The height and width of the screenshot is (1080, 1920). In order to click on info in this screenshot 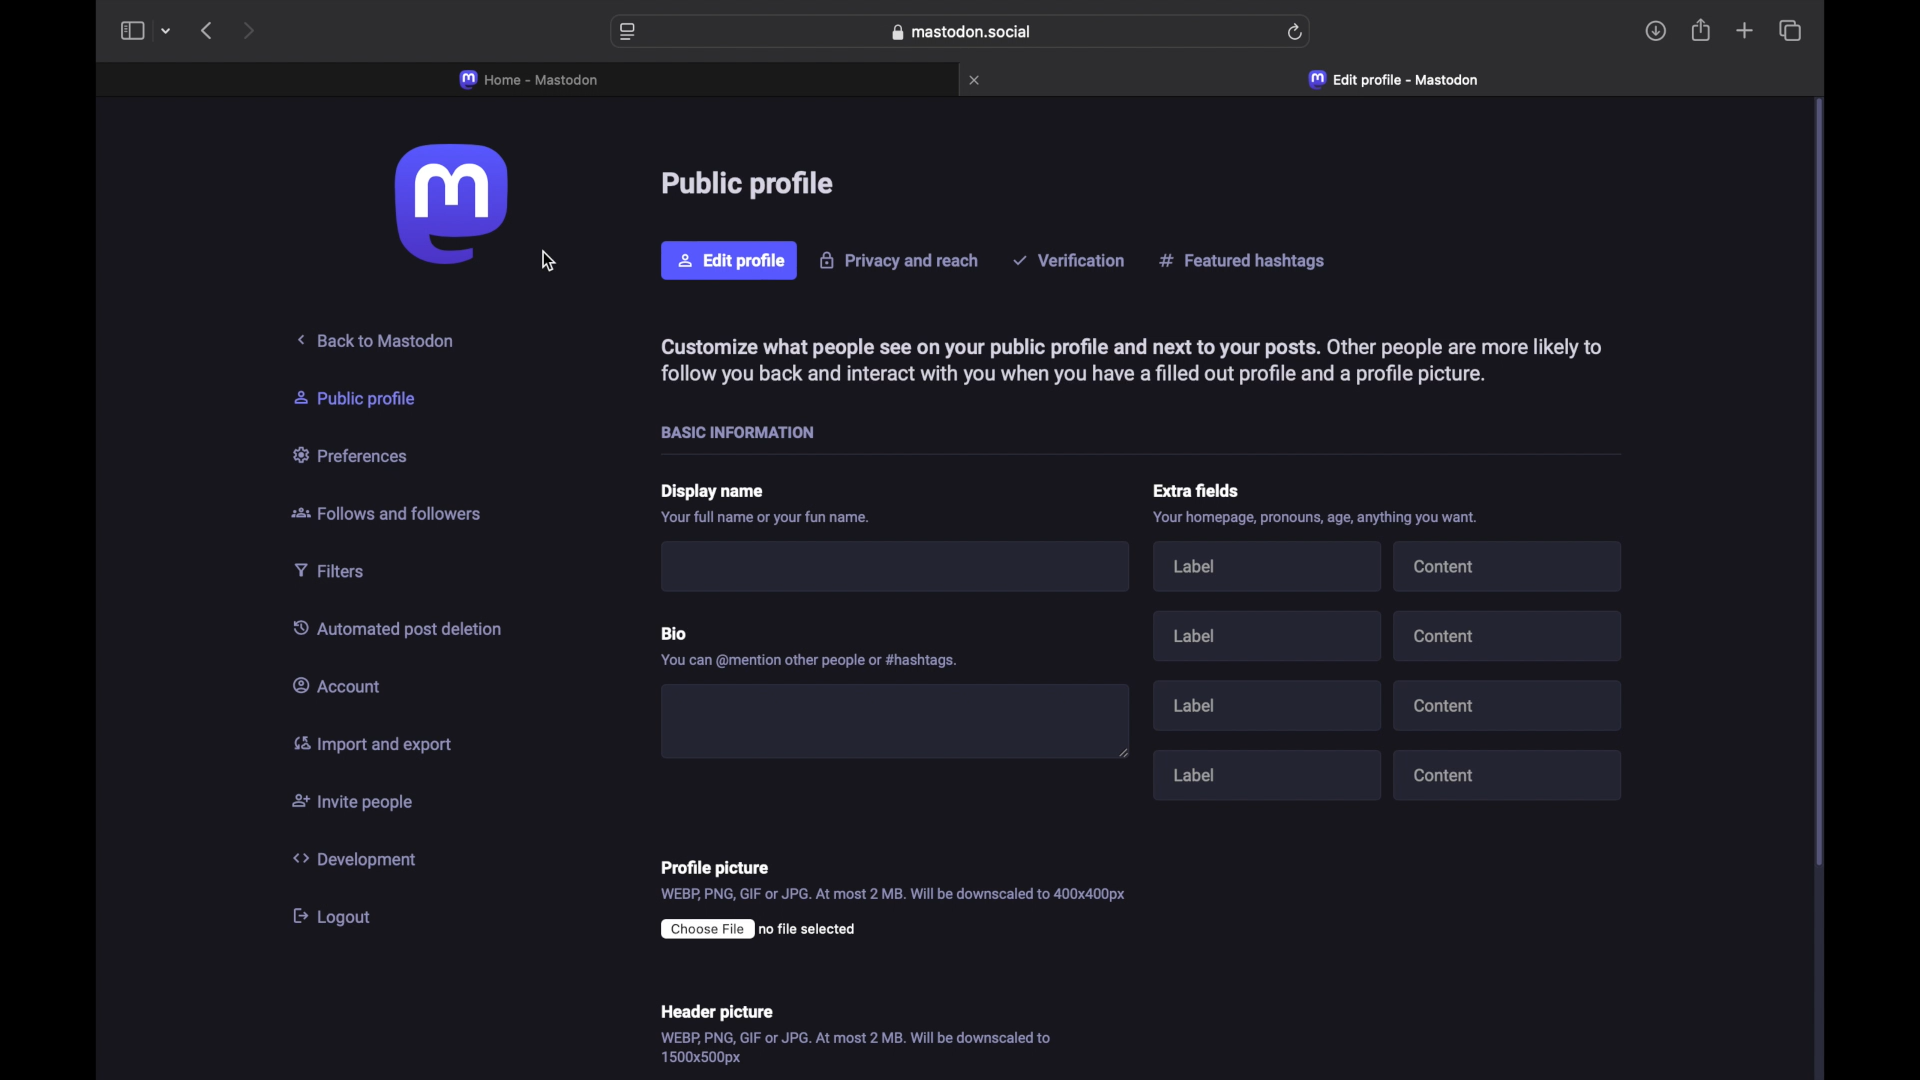, I will do `click(1134, 362)`.